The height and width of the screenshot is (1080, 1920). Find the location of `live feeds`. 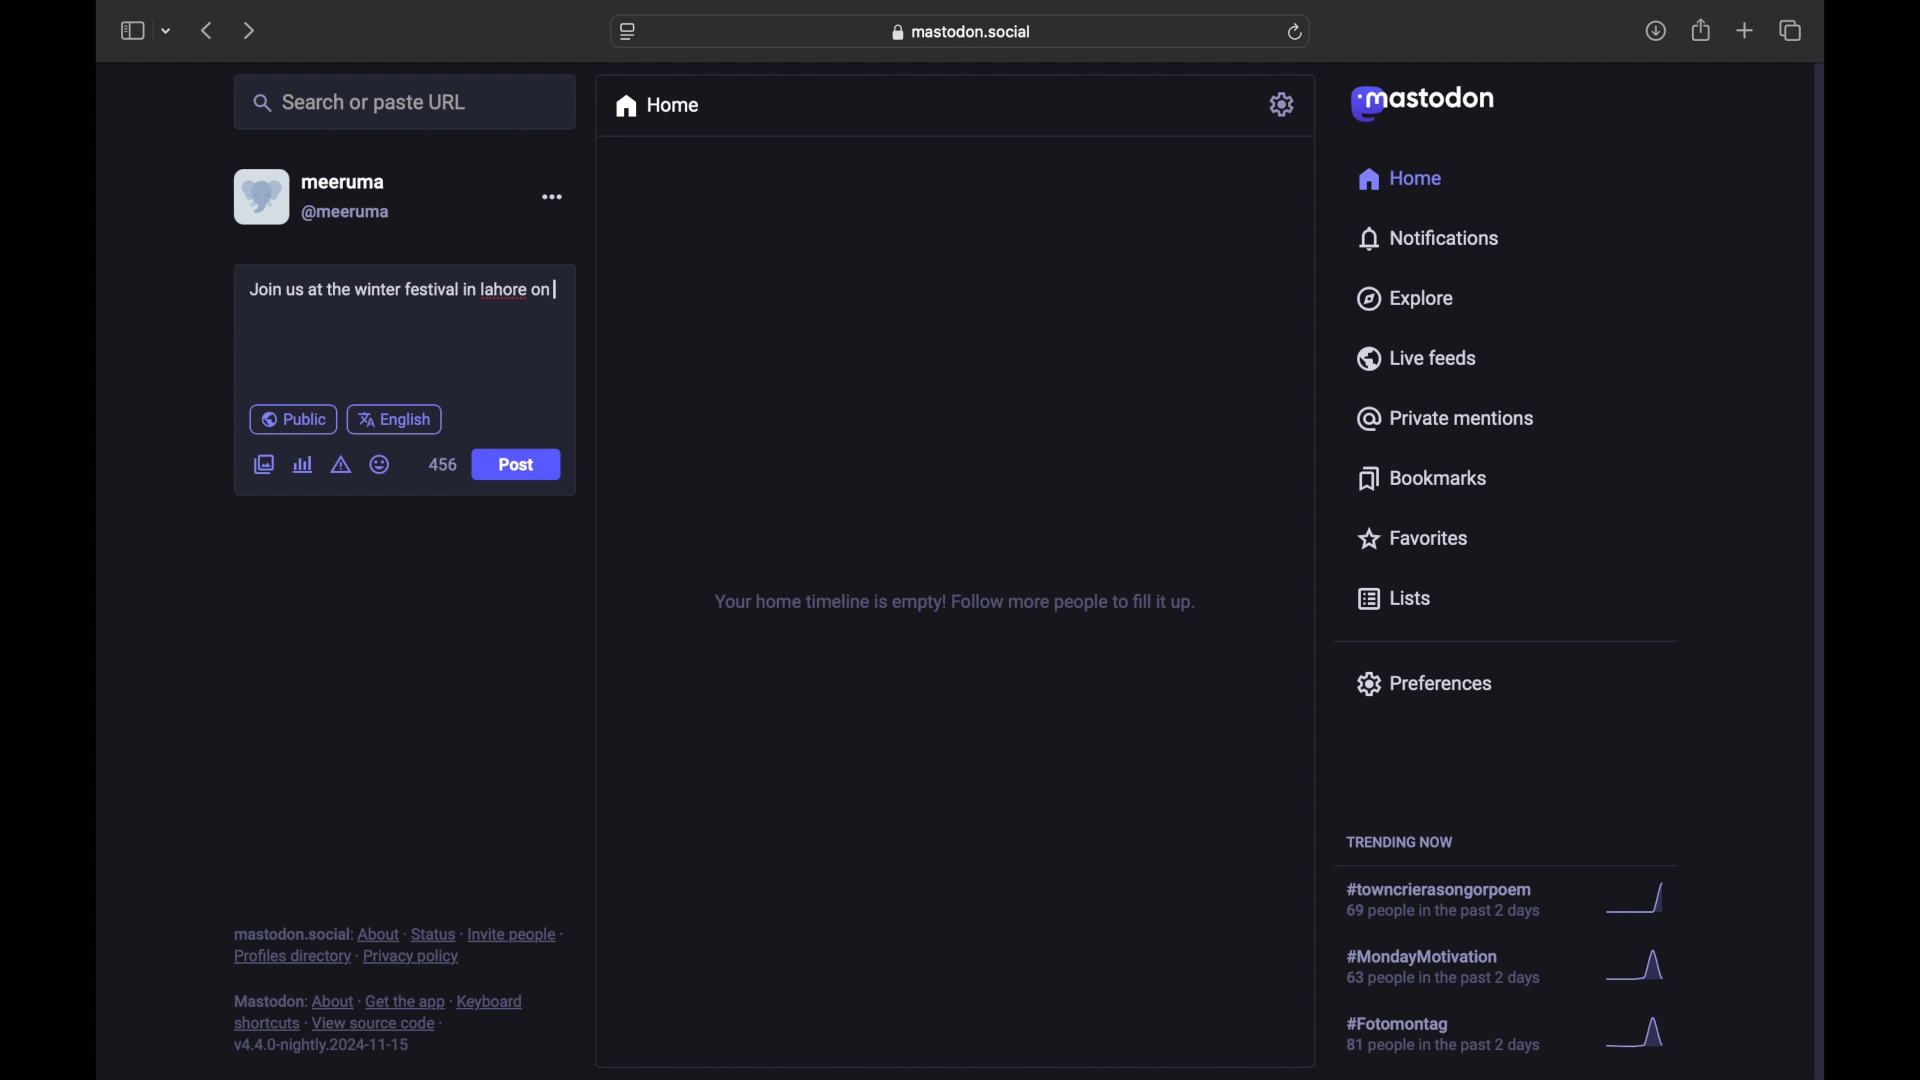

live feeds is located at coordinates (1418, 358).